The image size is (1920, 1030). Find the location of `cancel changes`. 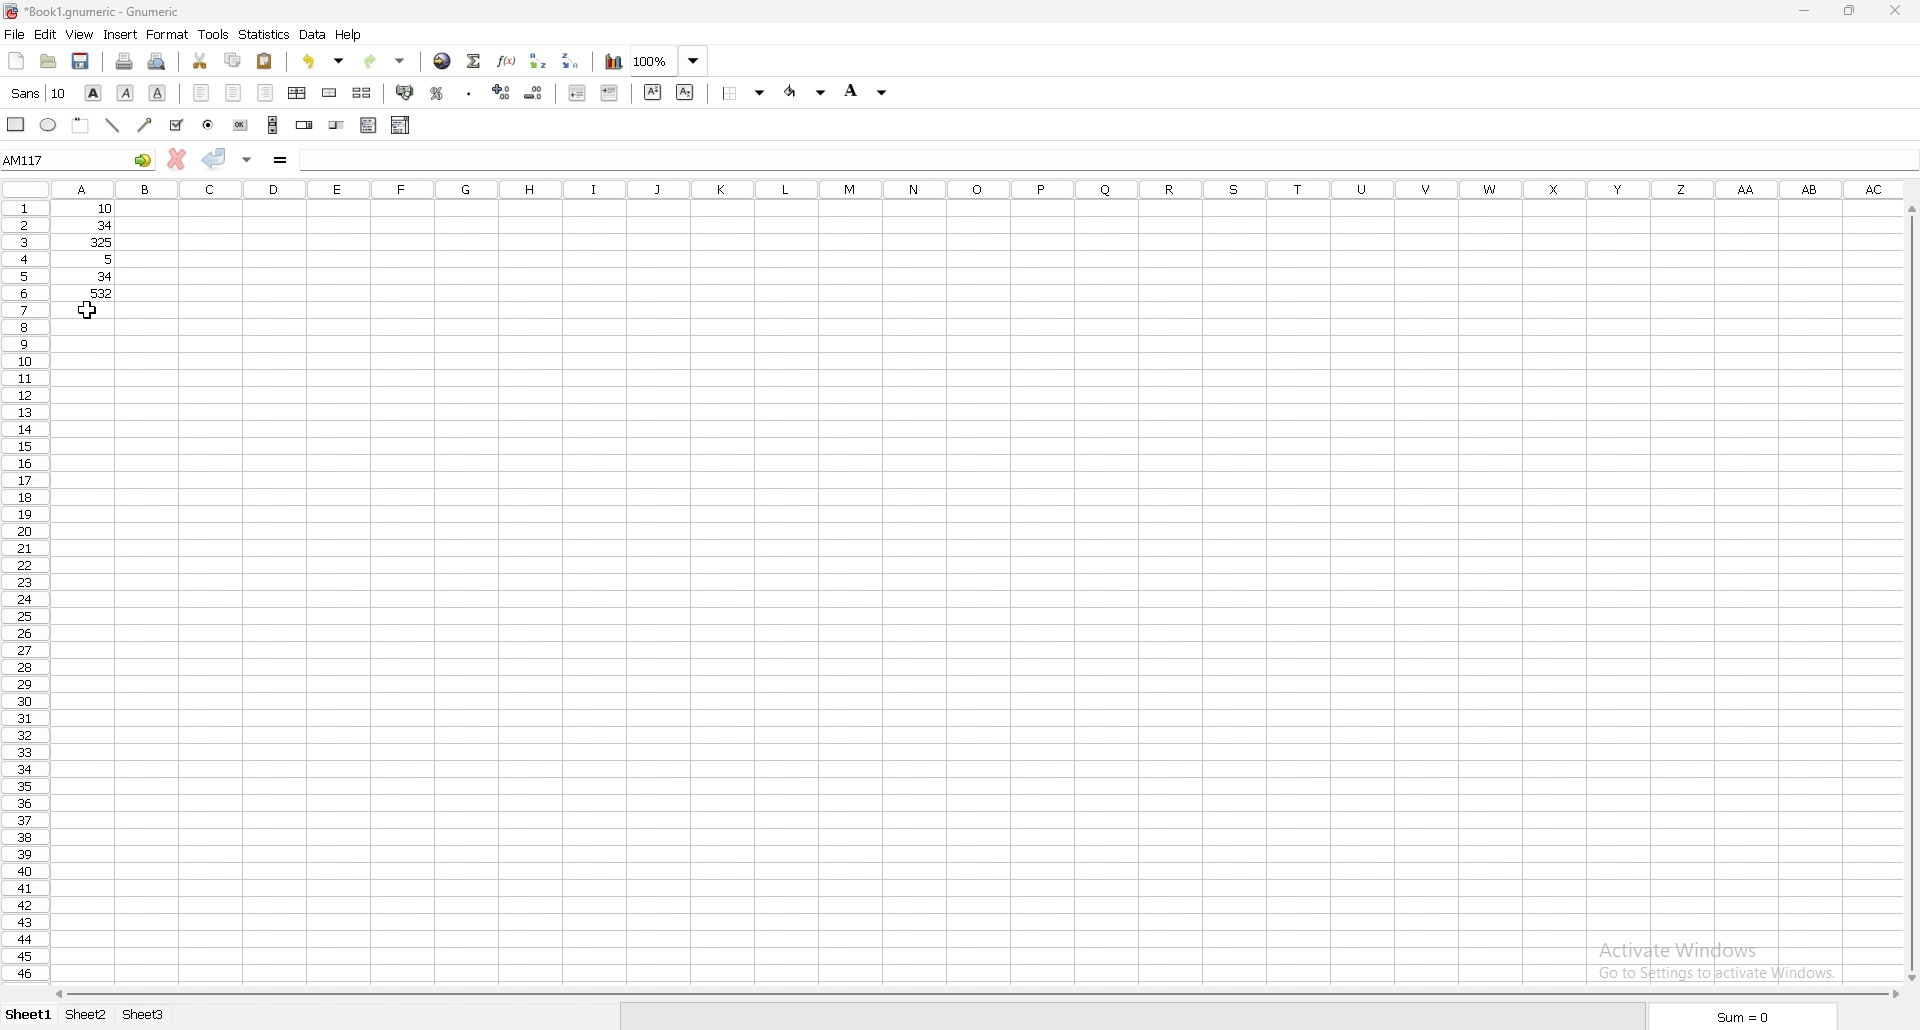

cancel changes is located at coordinates (177, 159).